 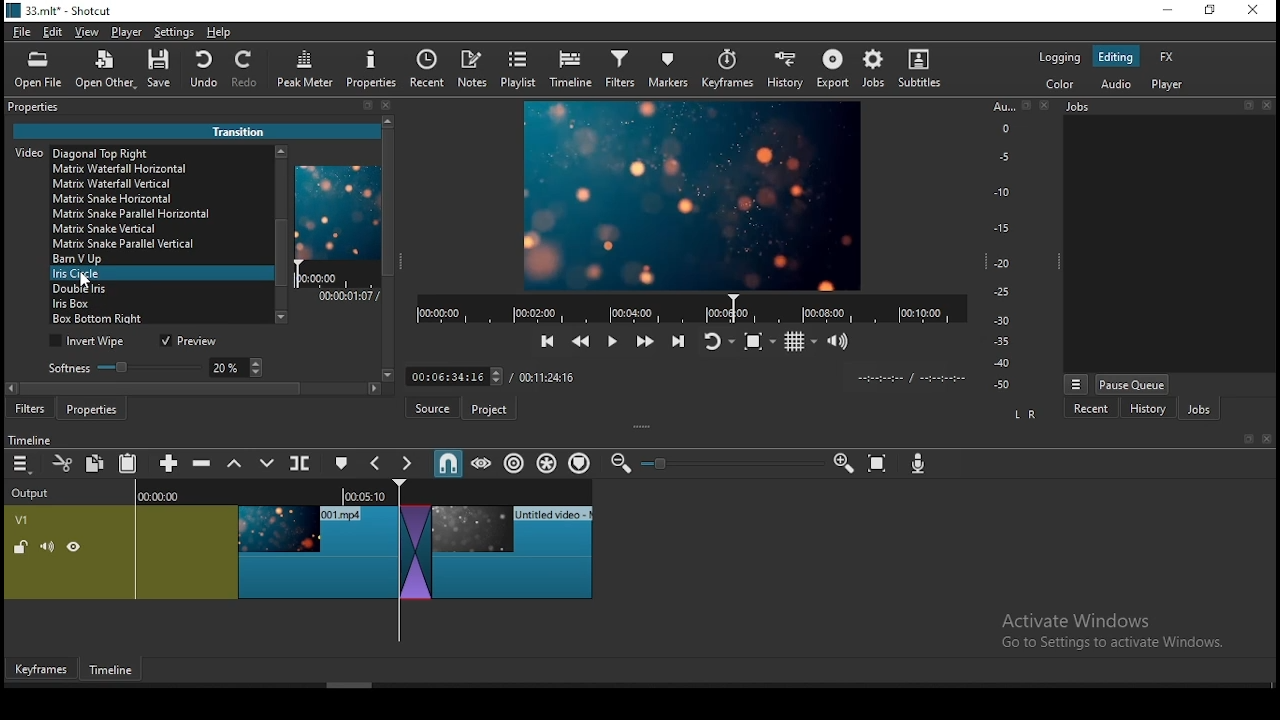 I want to click on , so click(x=1266, y=440).